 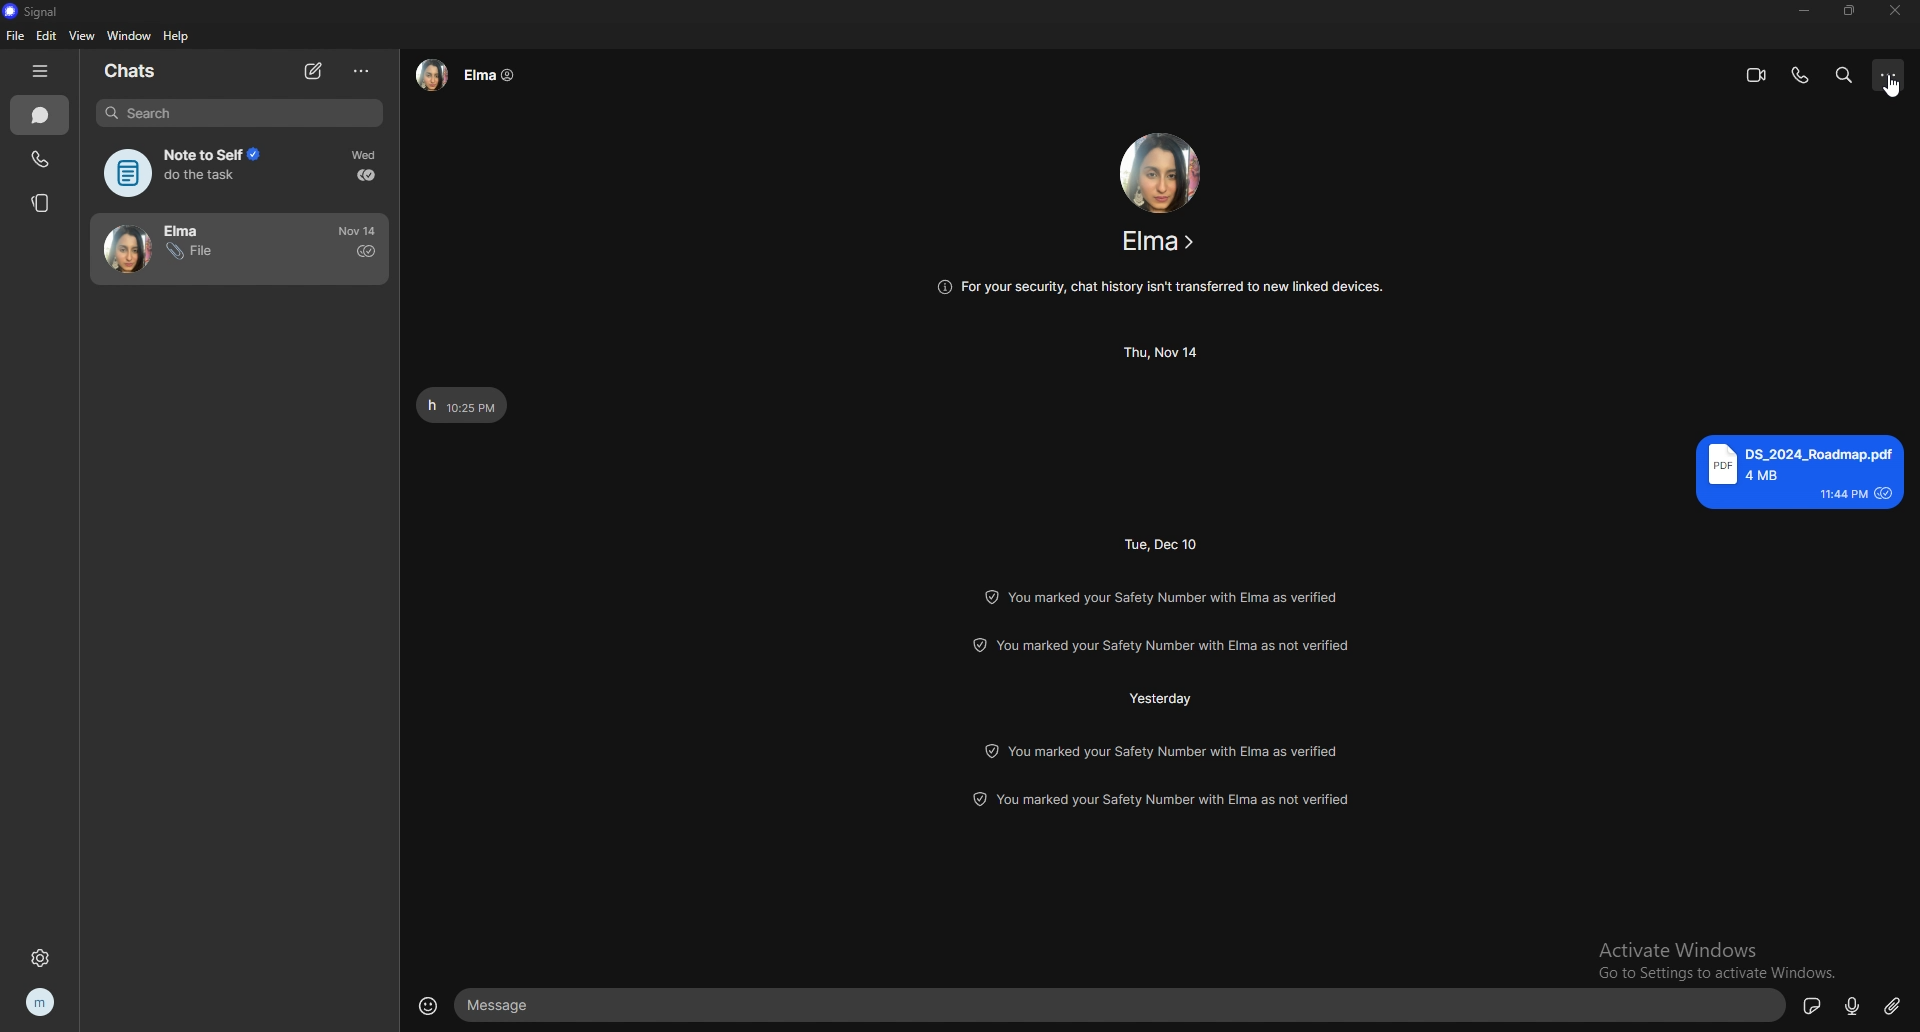 I want to click on options, so click(x=363, y=71).